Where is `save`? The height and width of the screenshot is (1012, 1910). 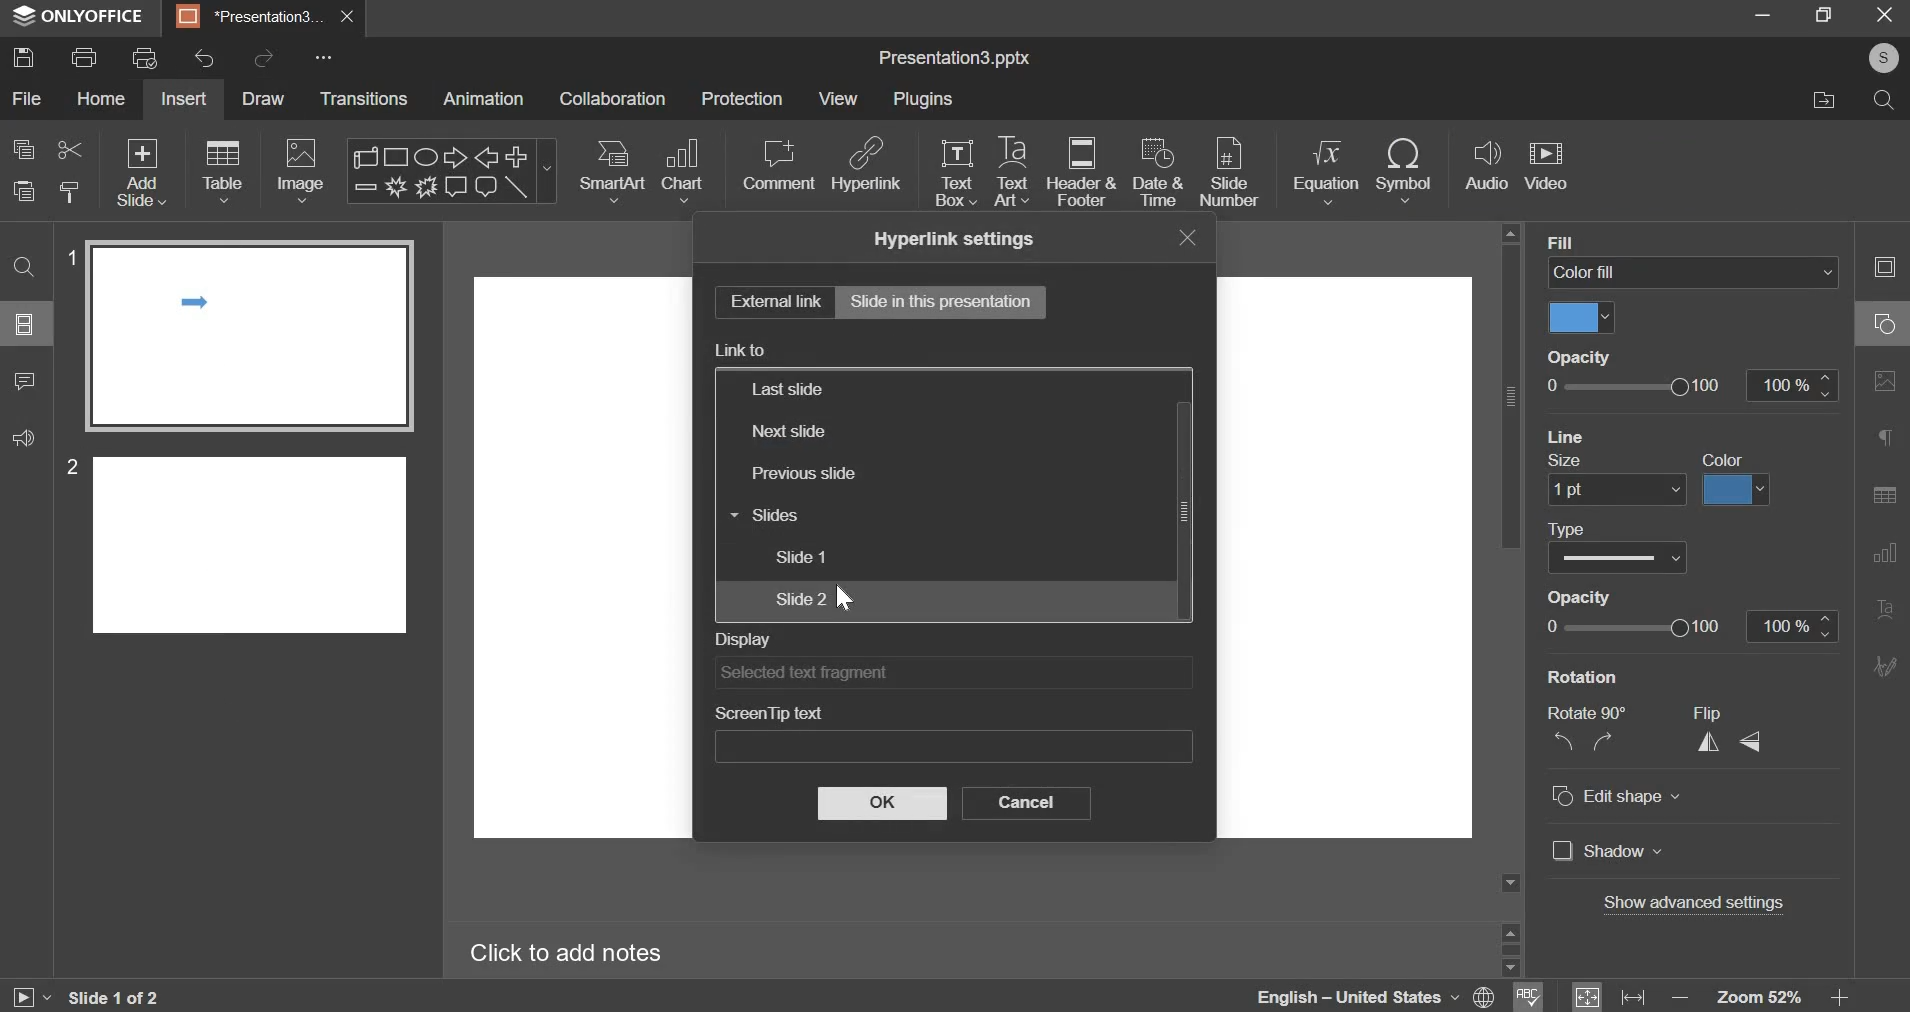
save is located at coordinates (24, 56).